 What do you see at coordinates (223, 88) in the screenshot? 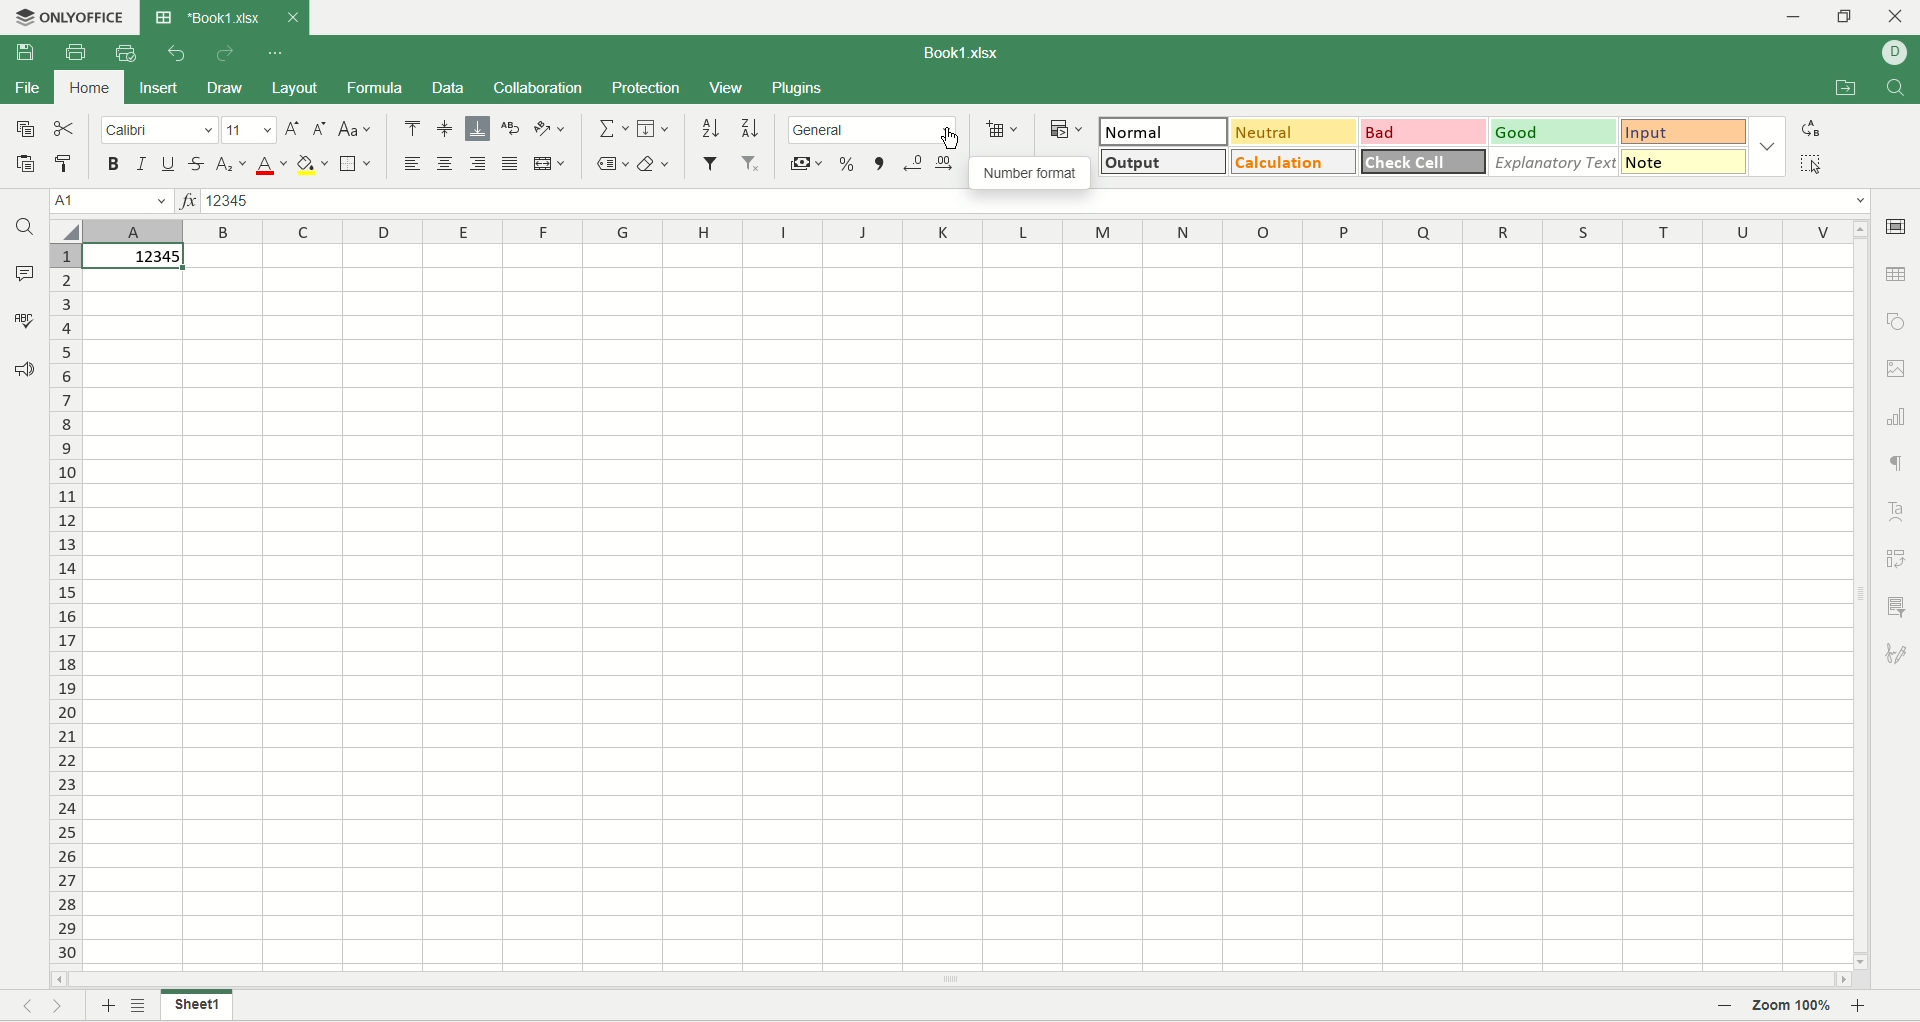
I see `draw` at bounding box center [223, 88].